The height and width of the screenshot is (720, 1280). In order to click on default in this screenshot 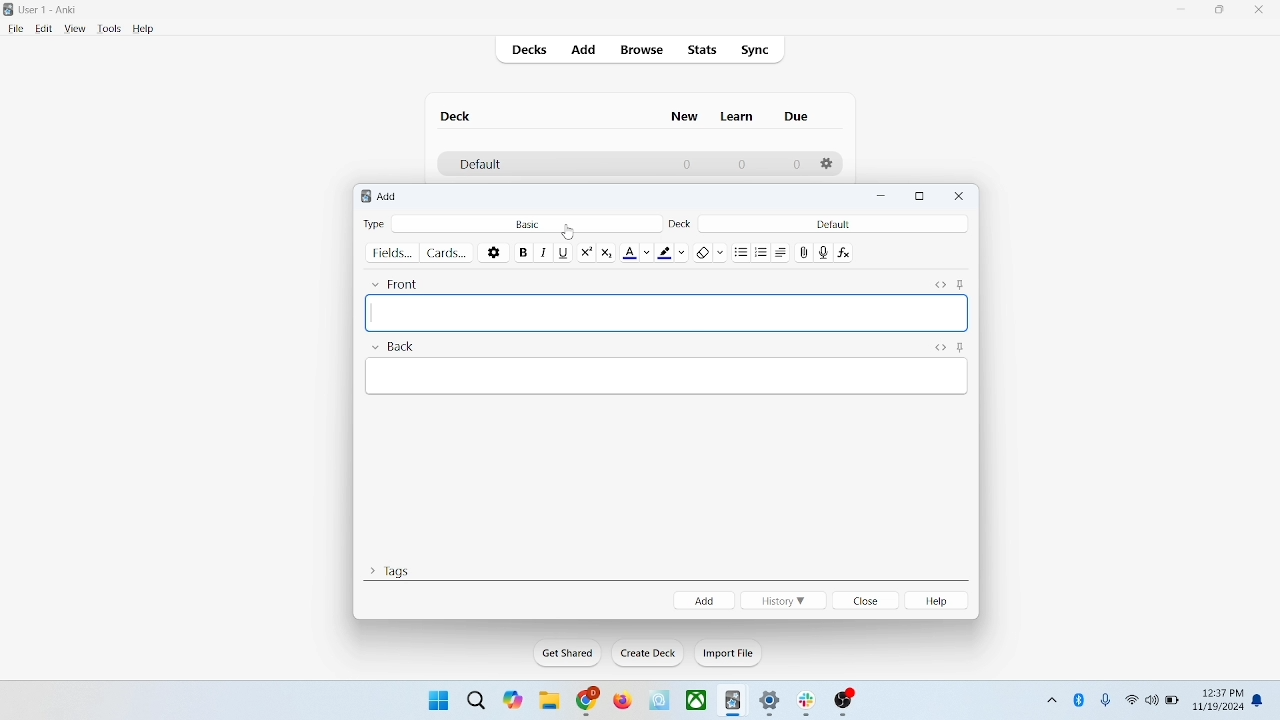, I will do `click(832, 224)`.